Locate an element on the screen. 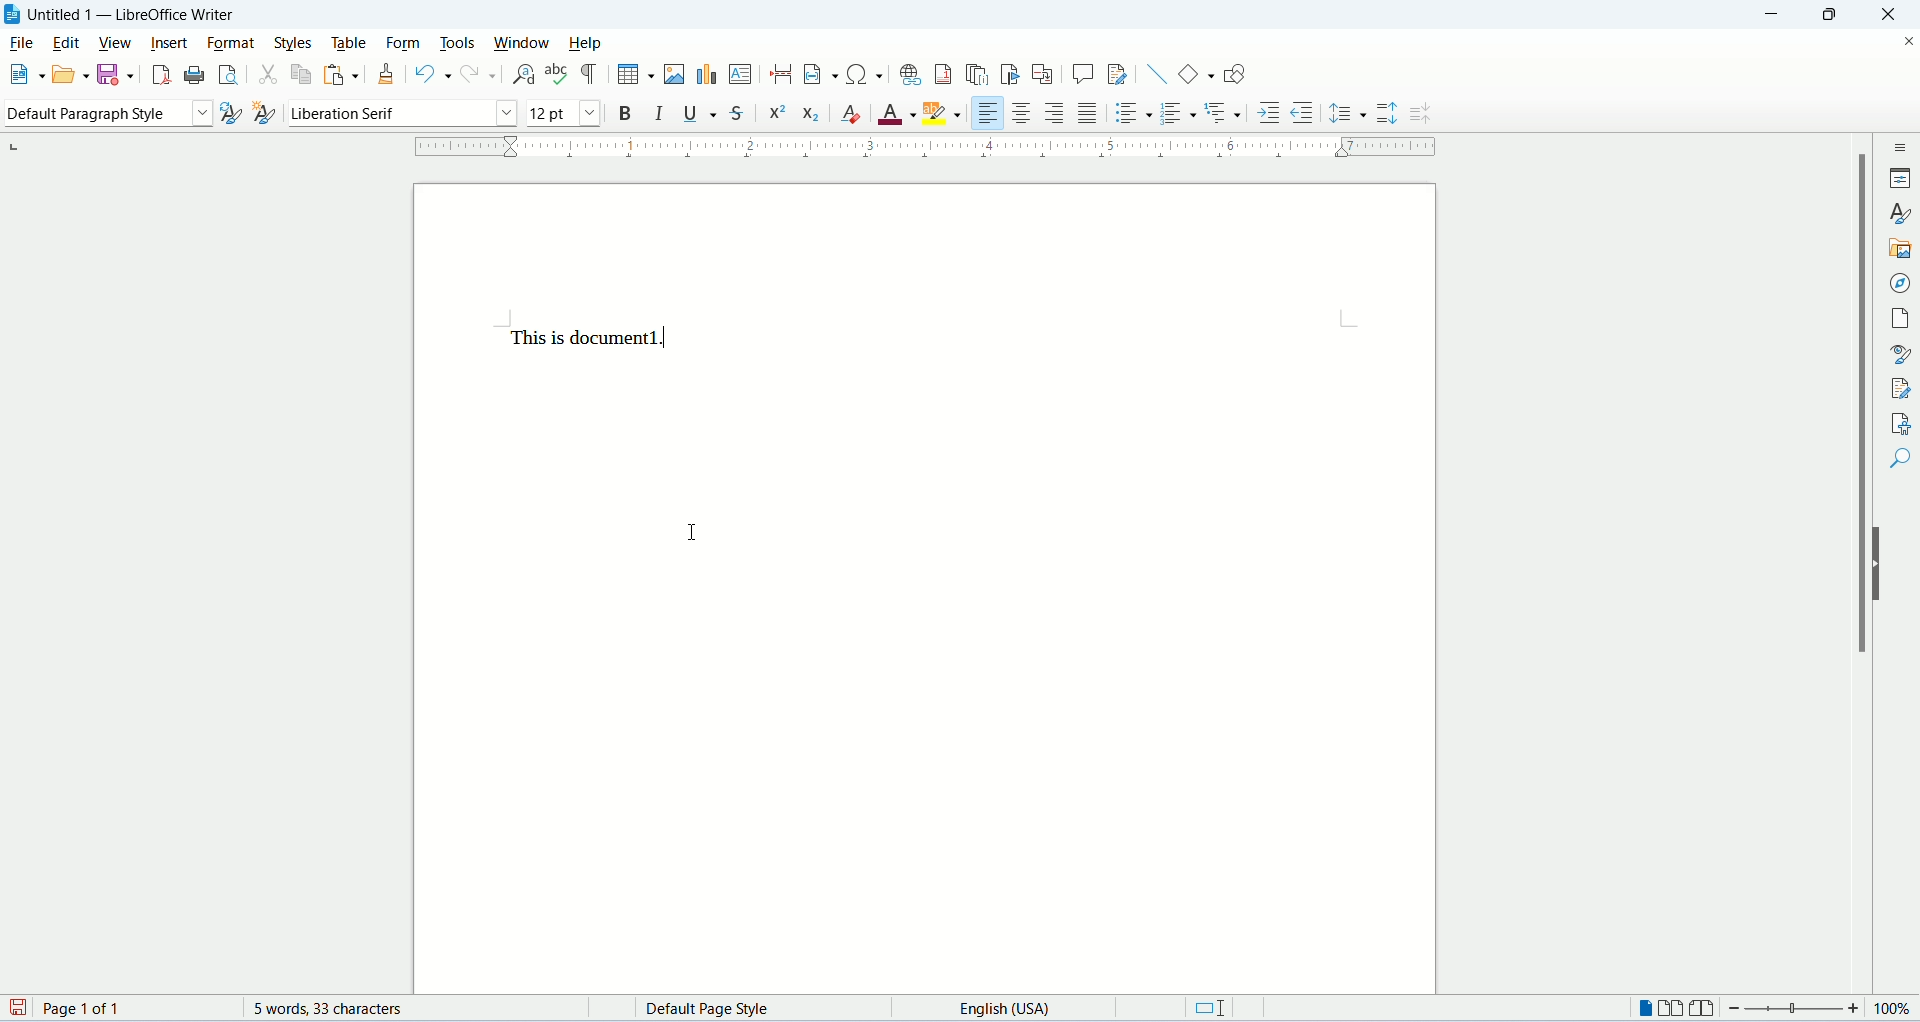 The width and height of the screenshot is (1920, 1022). copy is located at coordinates (300, 78).